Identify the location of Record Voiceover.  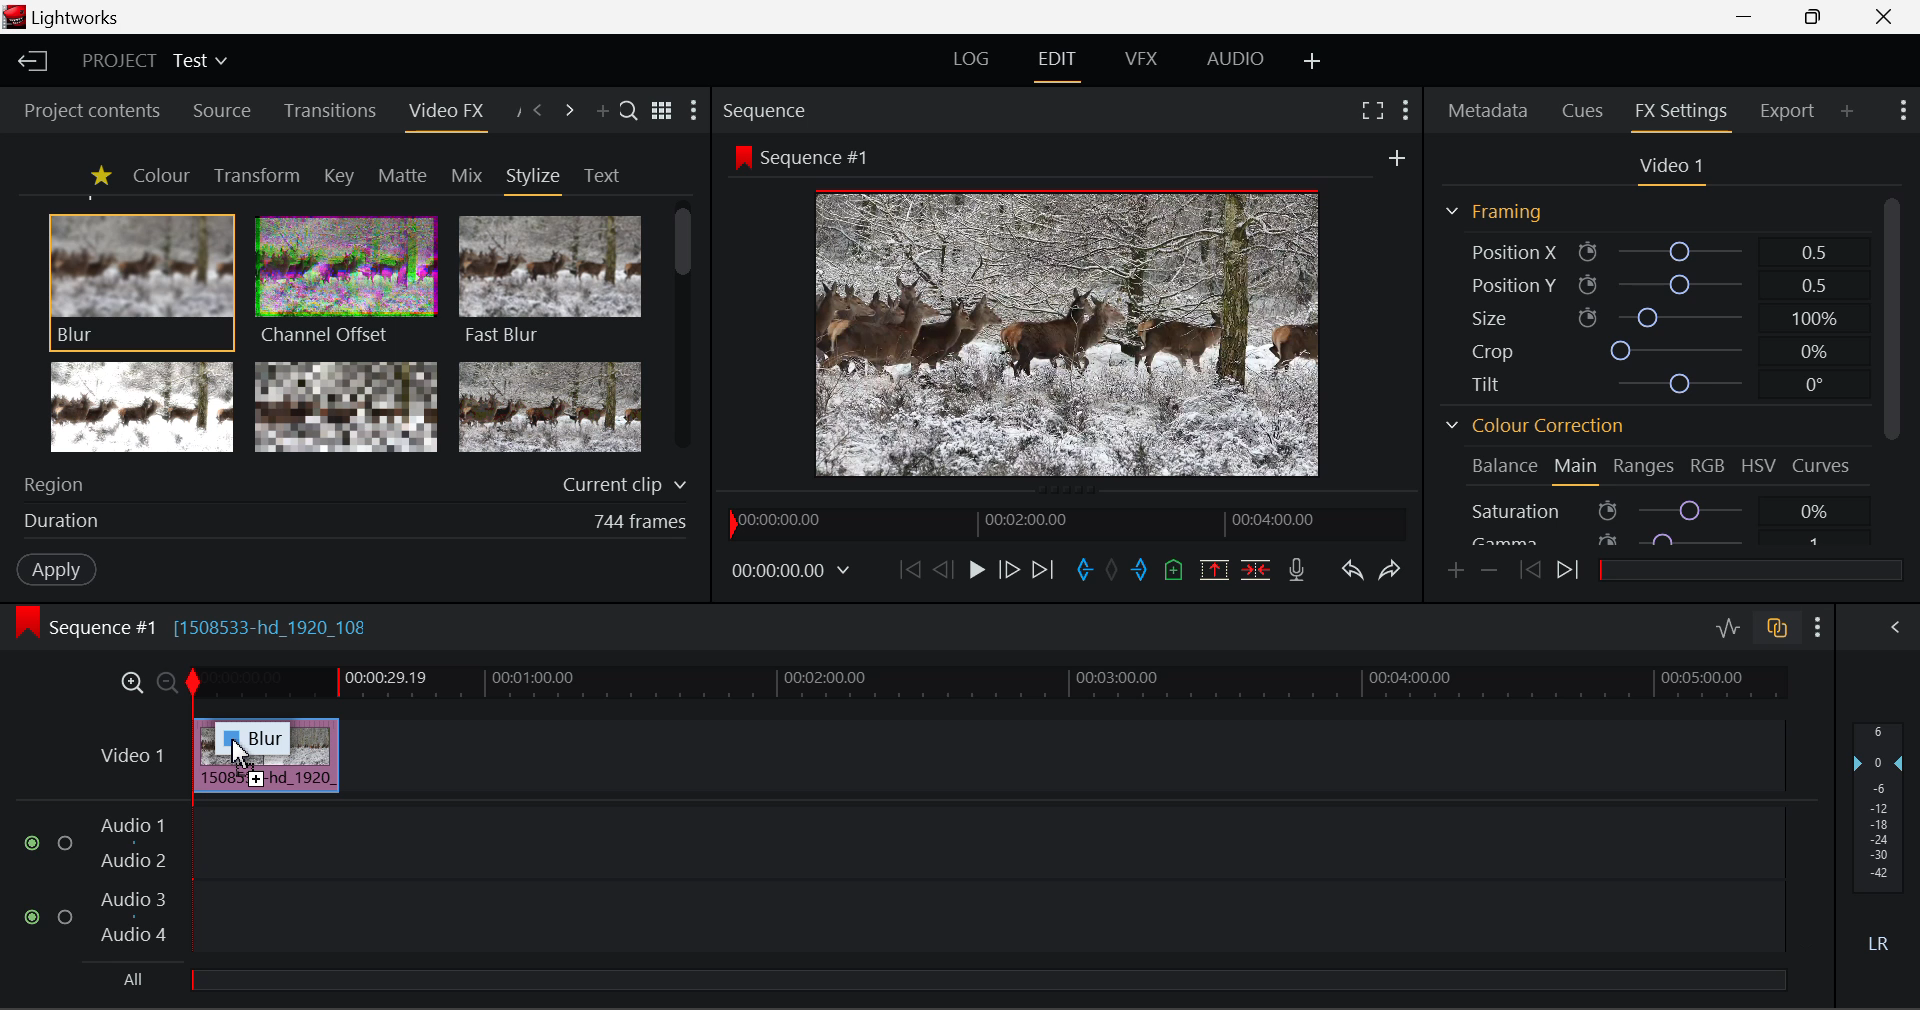
(1298, 568).